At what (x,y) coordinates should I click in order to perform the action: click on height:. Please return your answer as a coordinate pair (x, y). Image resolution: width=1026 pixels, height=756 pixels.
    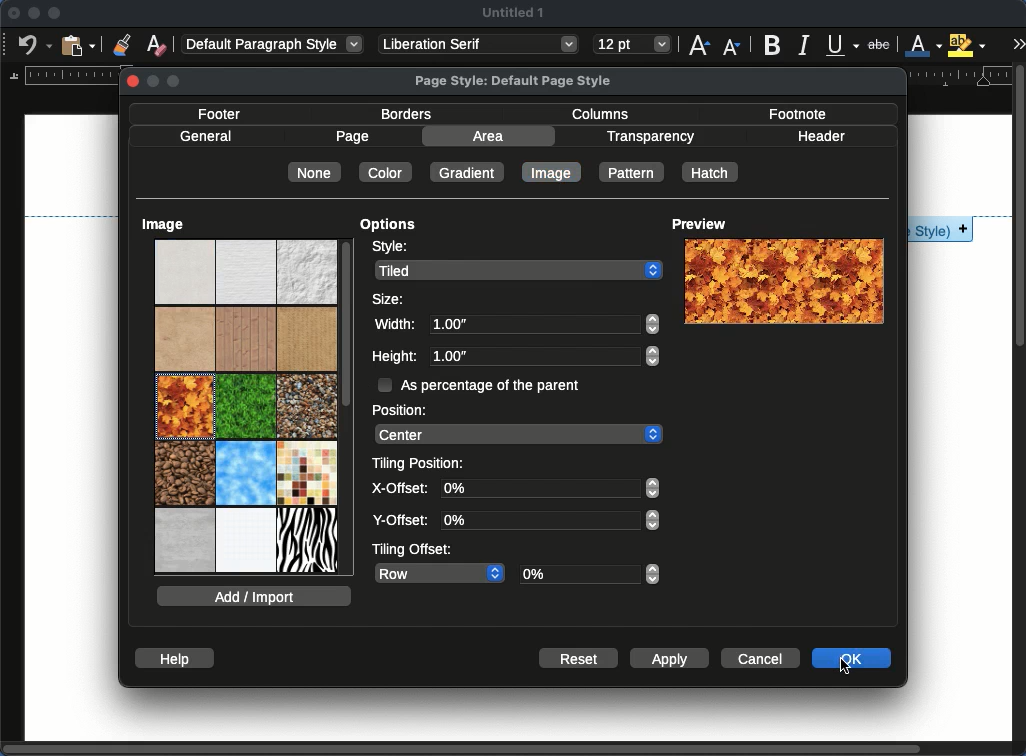
    Looking at the image, I should click on (393, 357).